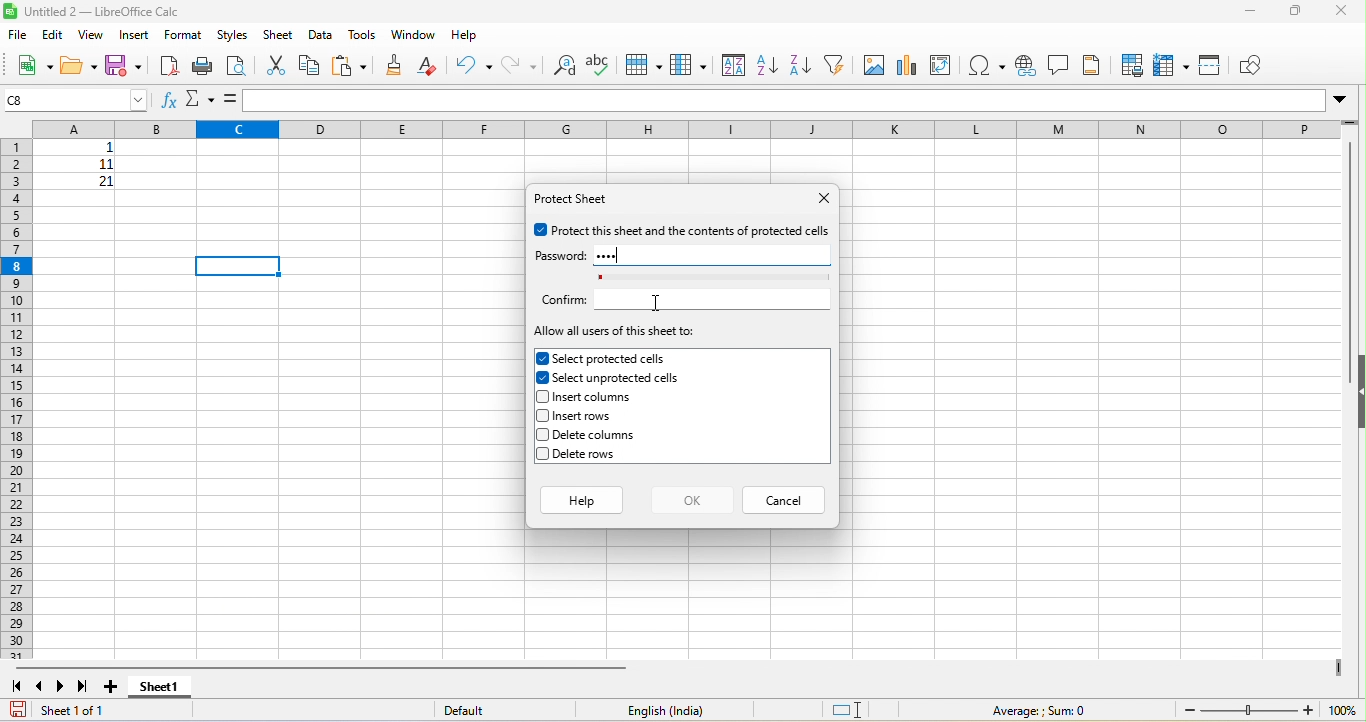 This screenshot has width=1366, height=722. What do you see at coordinates (203, 64) in the screenshot?
I see `print` at bounding box center [203, 64].